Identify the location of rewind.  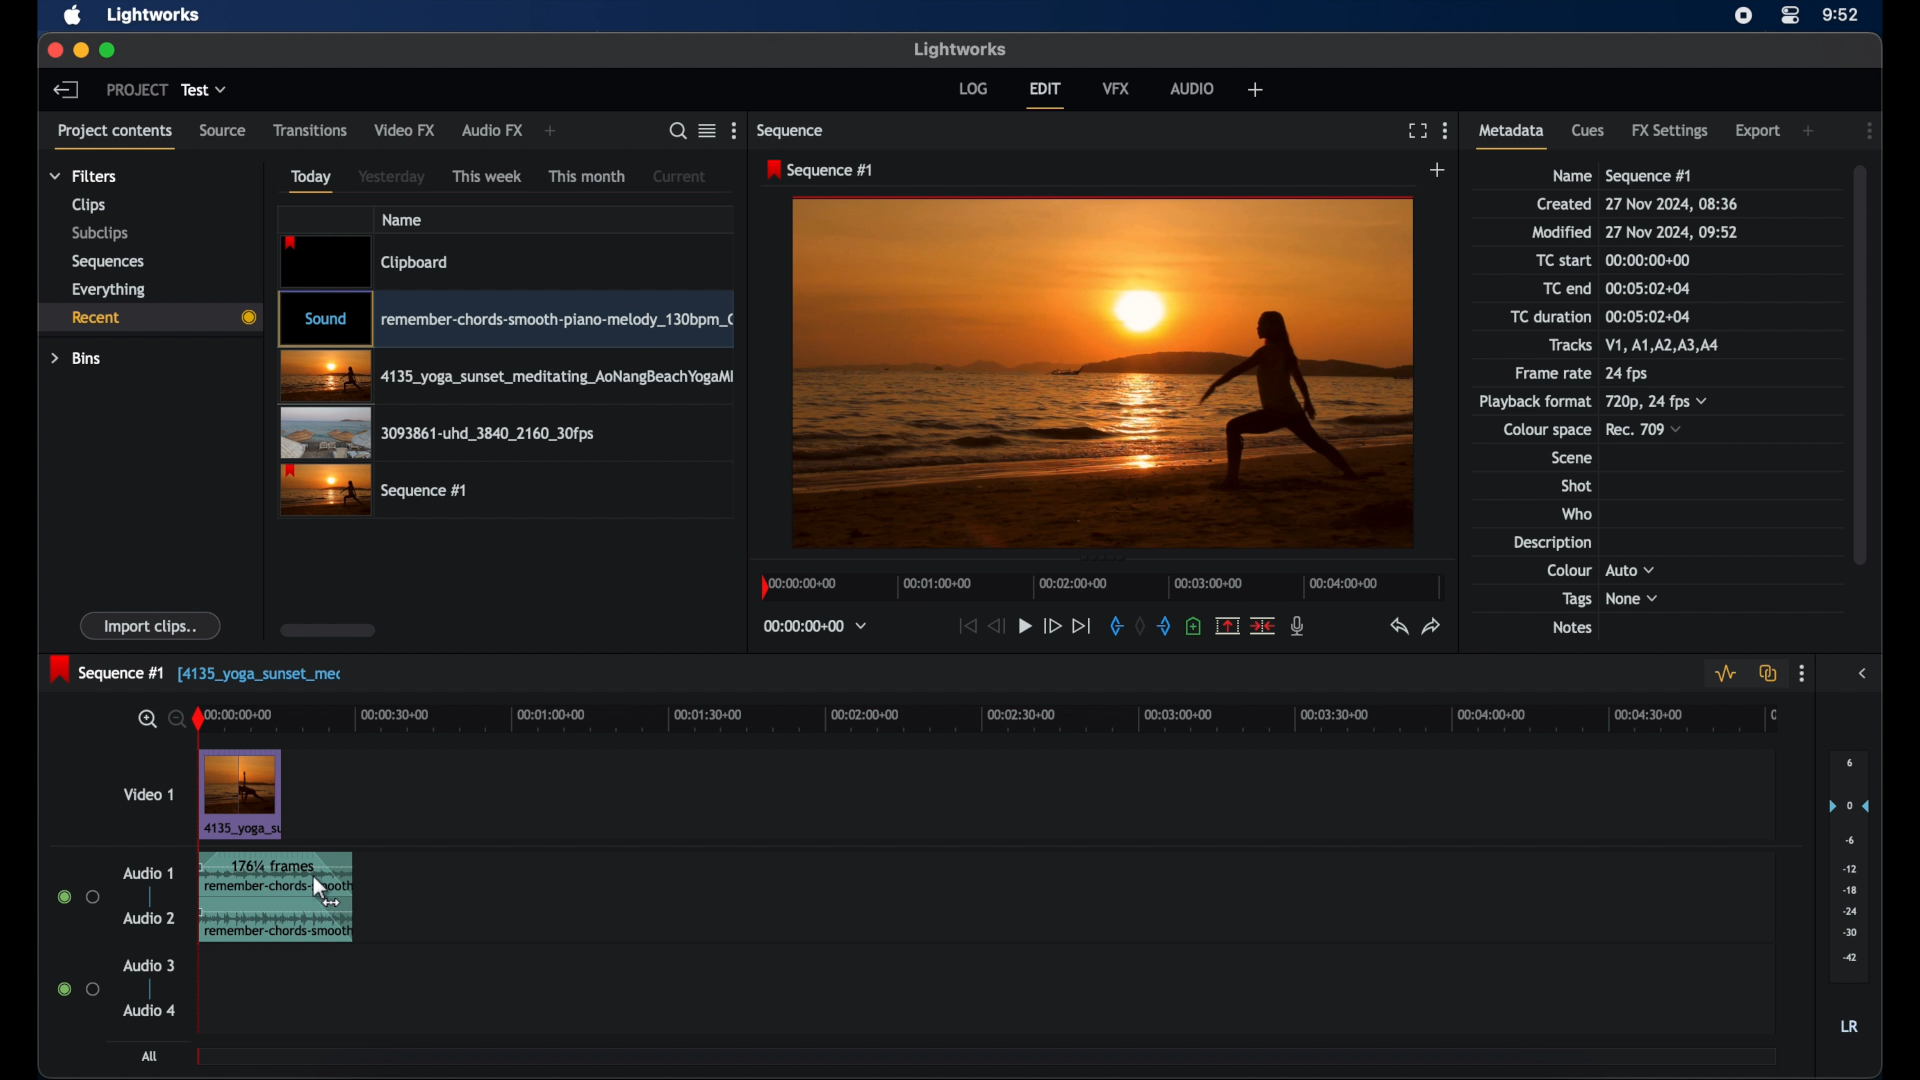
(996, 626).